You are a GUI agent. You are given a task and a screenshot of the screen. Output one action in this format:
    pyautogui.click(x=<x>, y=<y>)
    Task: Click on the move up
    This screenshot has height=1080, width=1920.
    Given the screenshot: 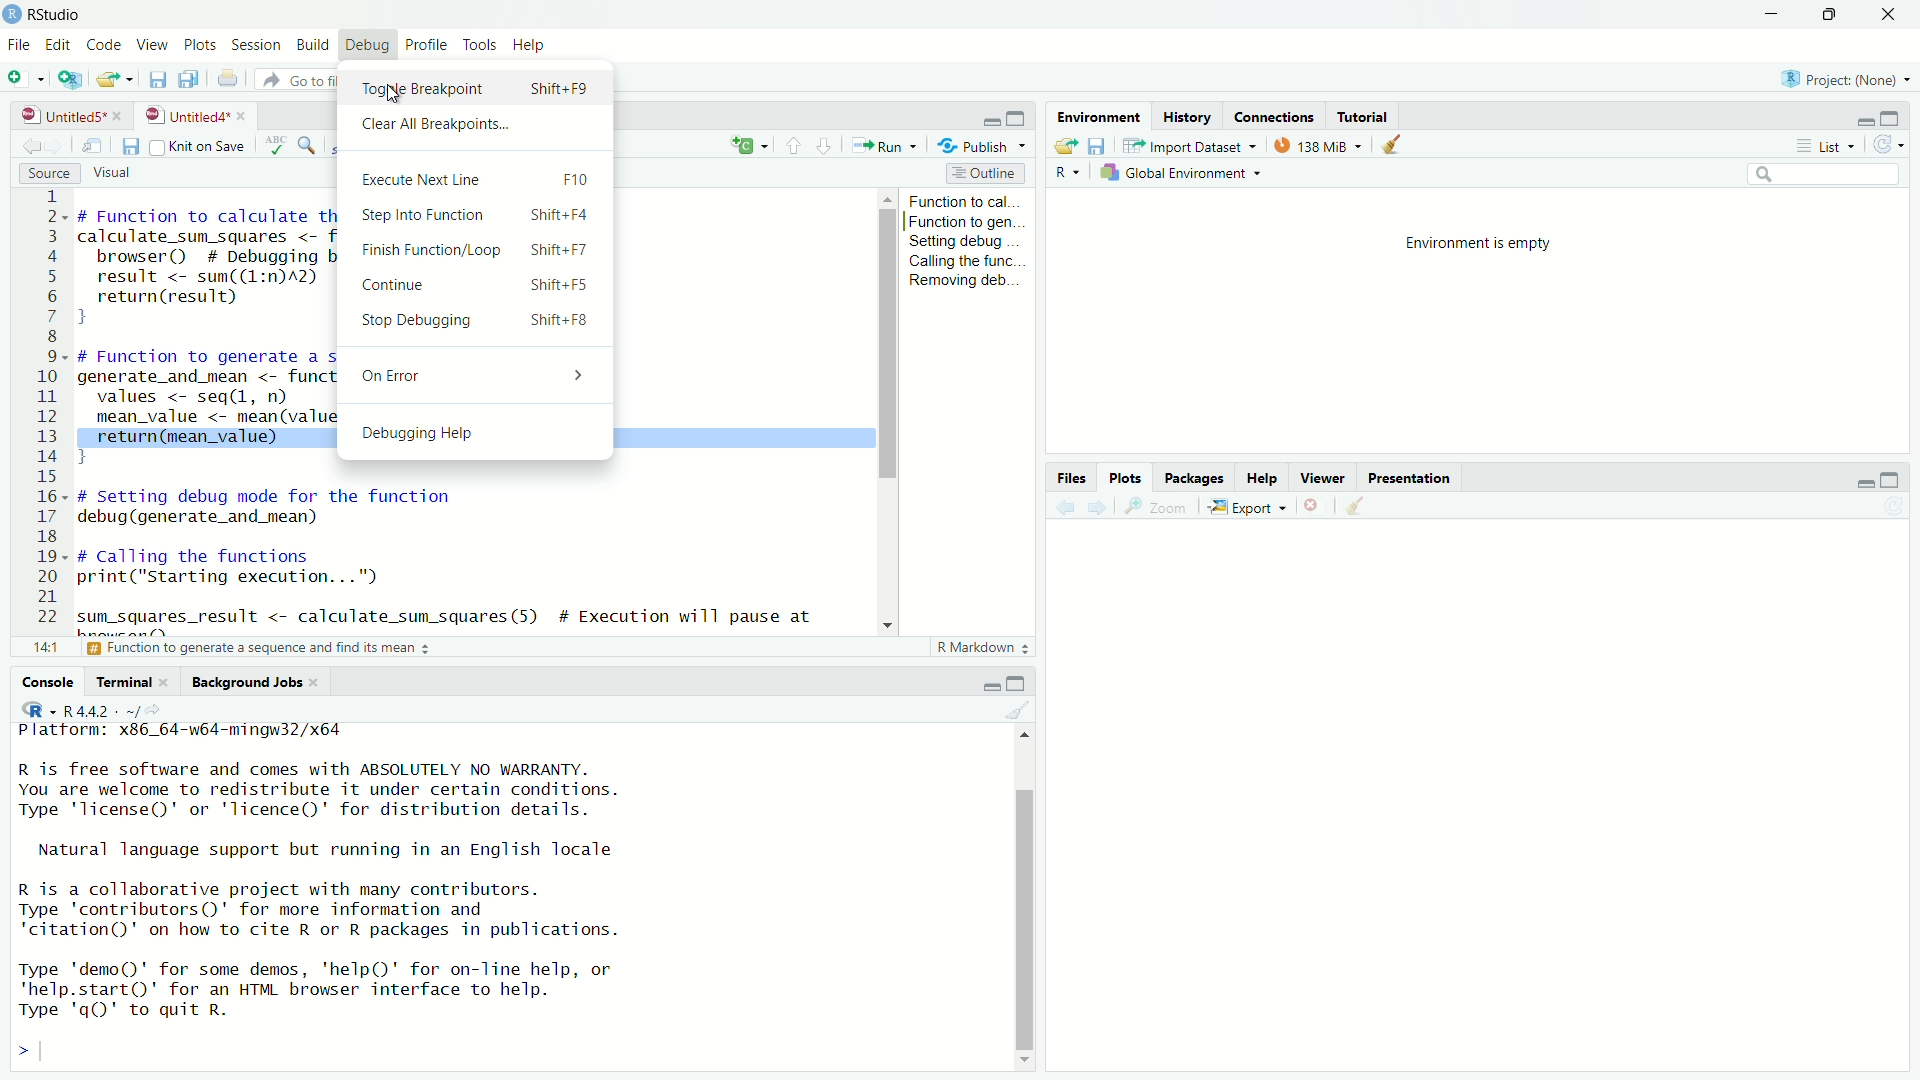 What is the action you would take?
    pyautogui.click(x=1024, y=739)
    